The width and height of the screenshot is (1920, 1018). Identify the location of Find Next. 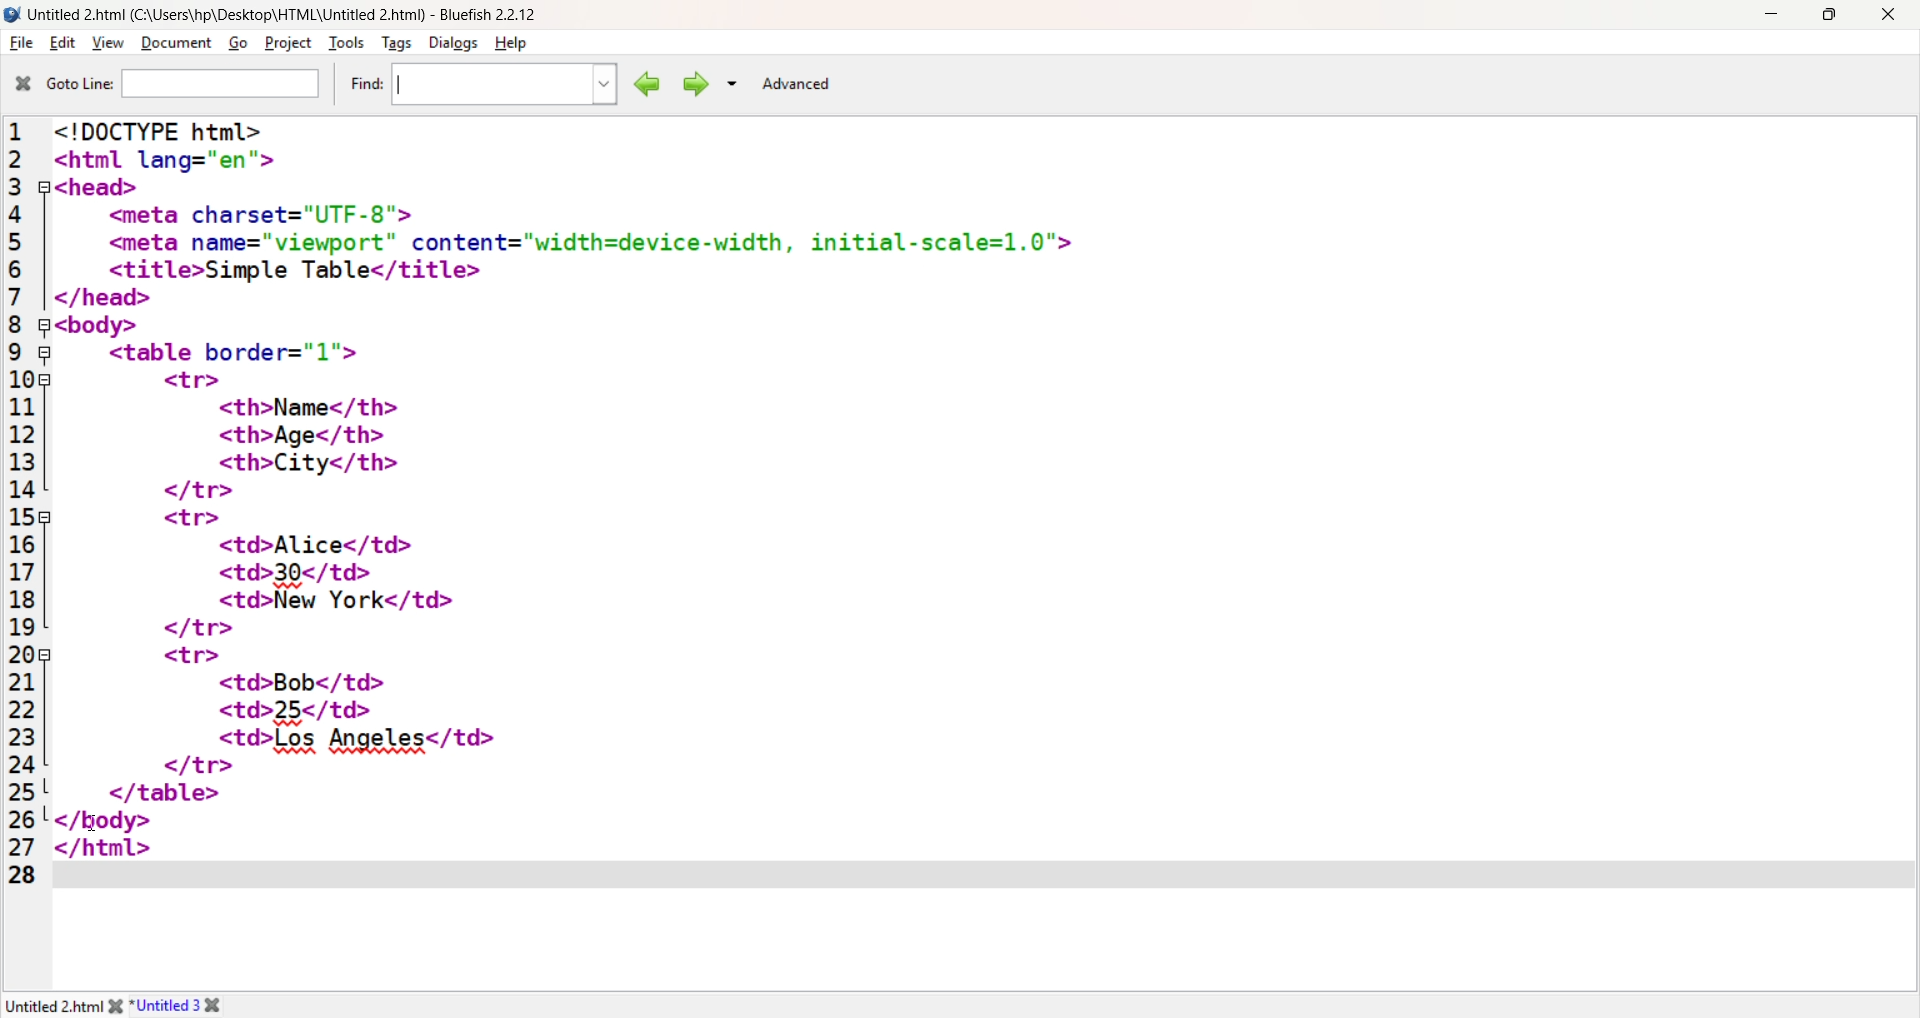
(694, 84).